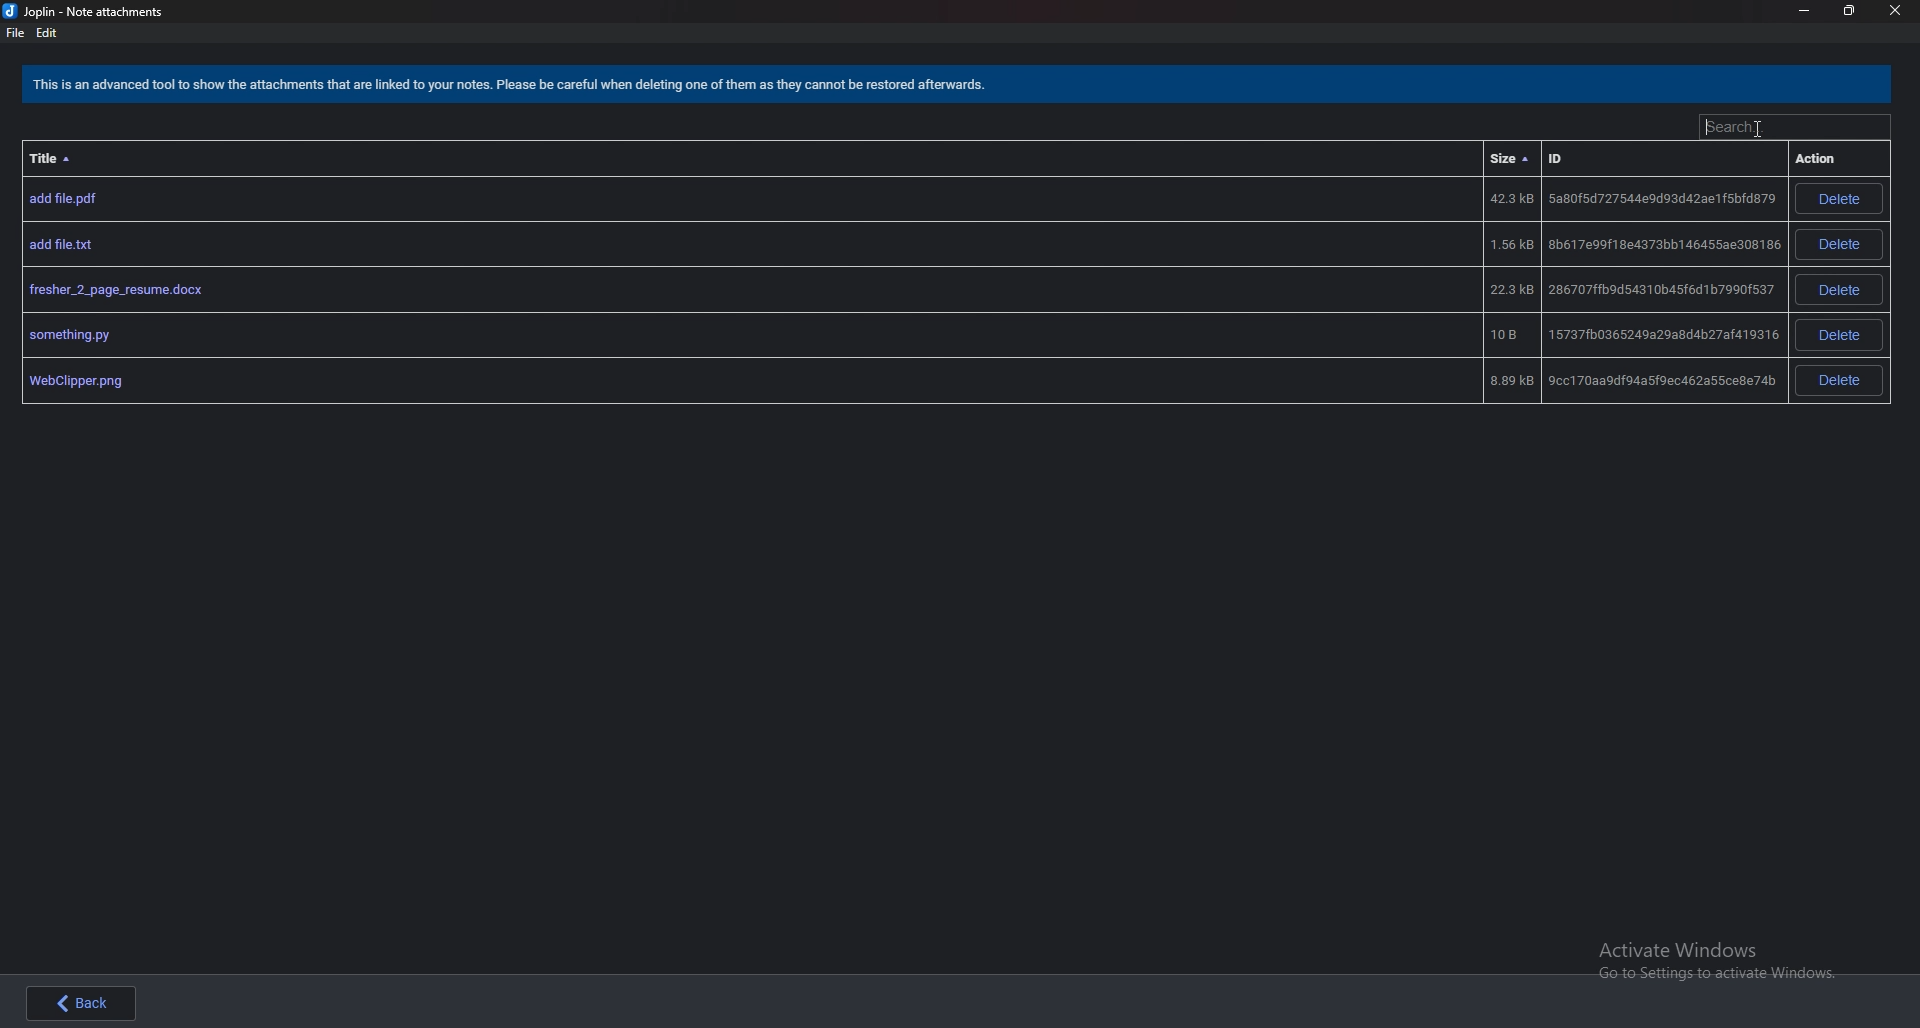  What do you see at coordinates (1724, 963) in the screenshot?
I see `Activate windows pop up` at bounding box center [1724, 963].